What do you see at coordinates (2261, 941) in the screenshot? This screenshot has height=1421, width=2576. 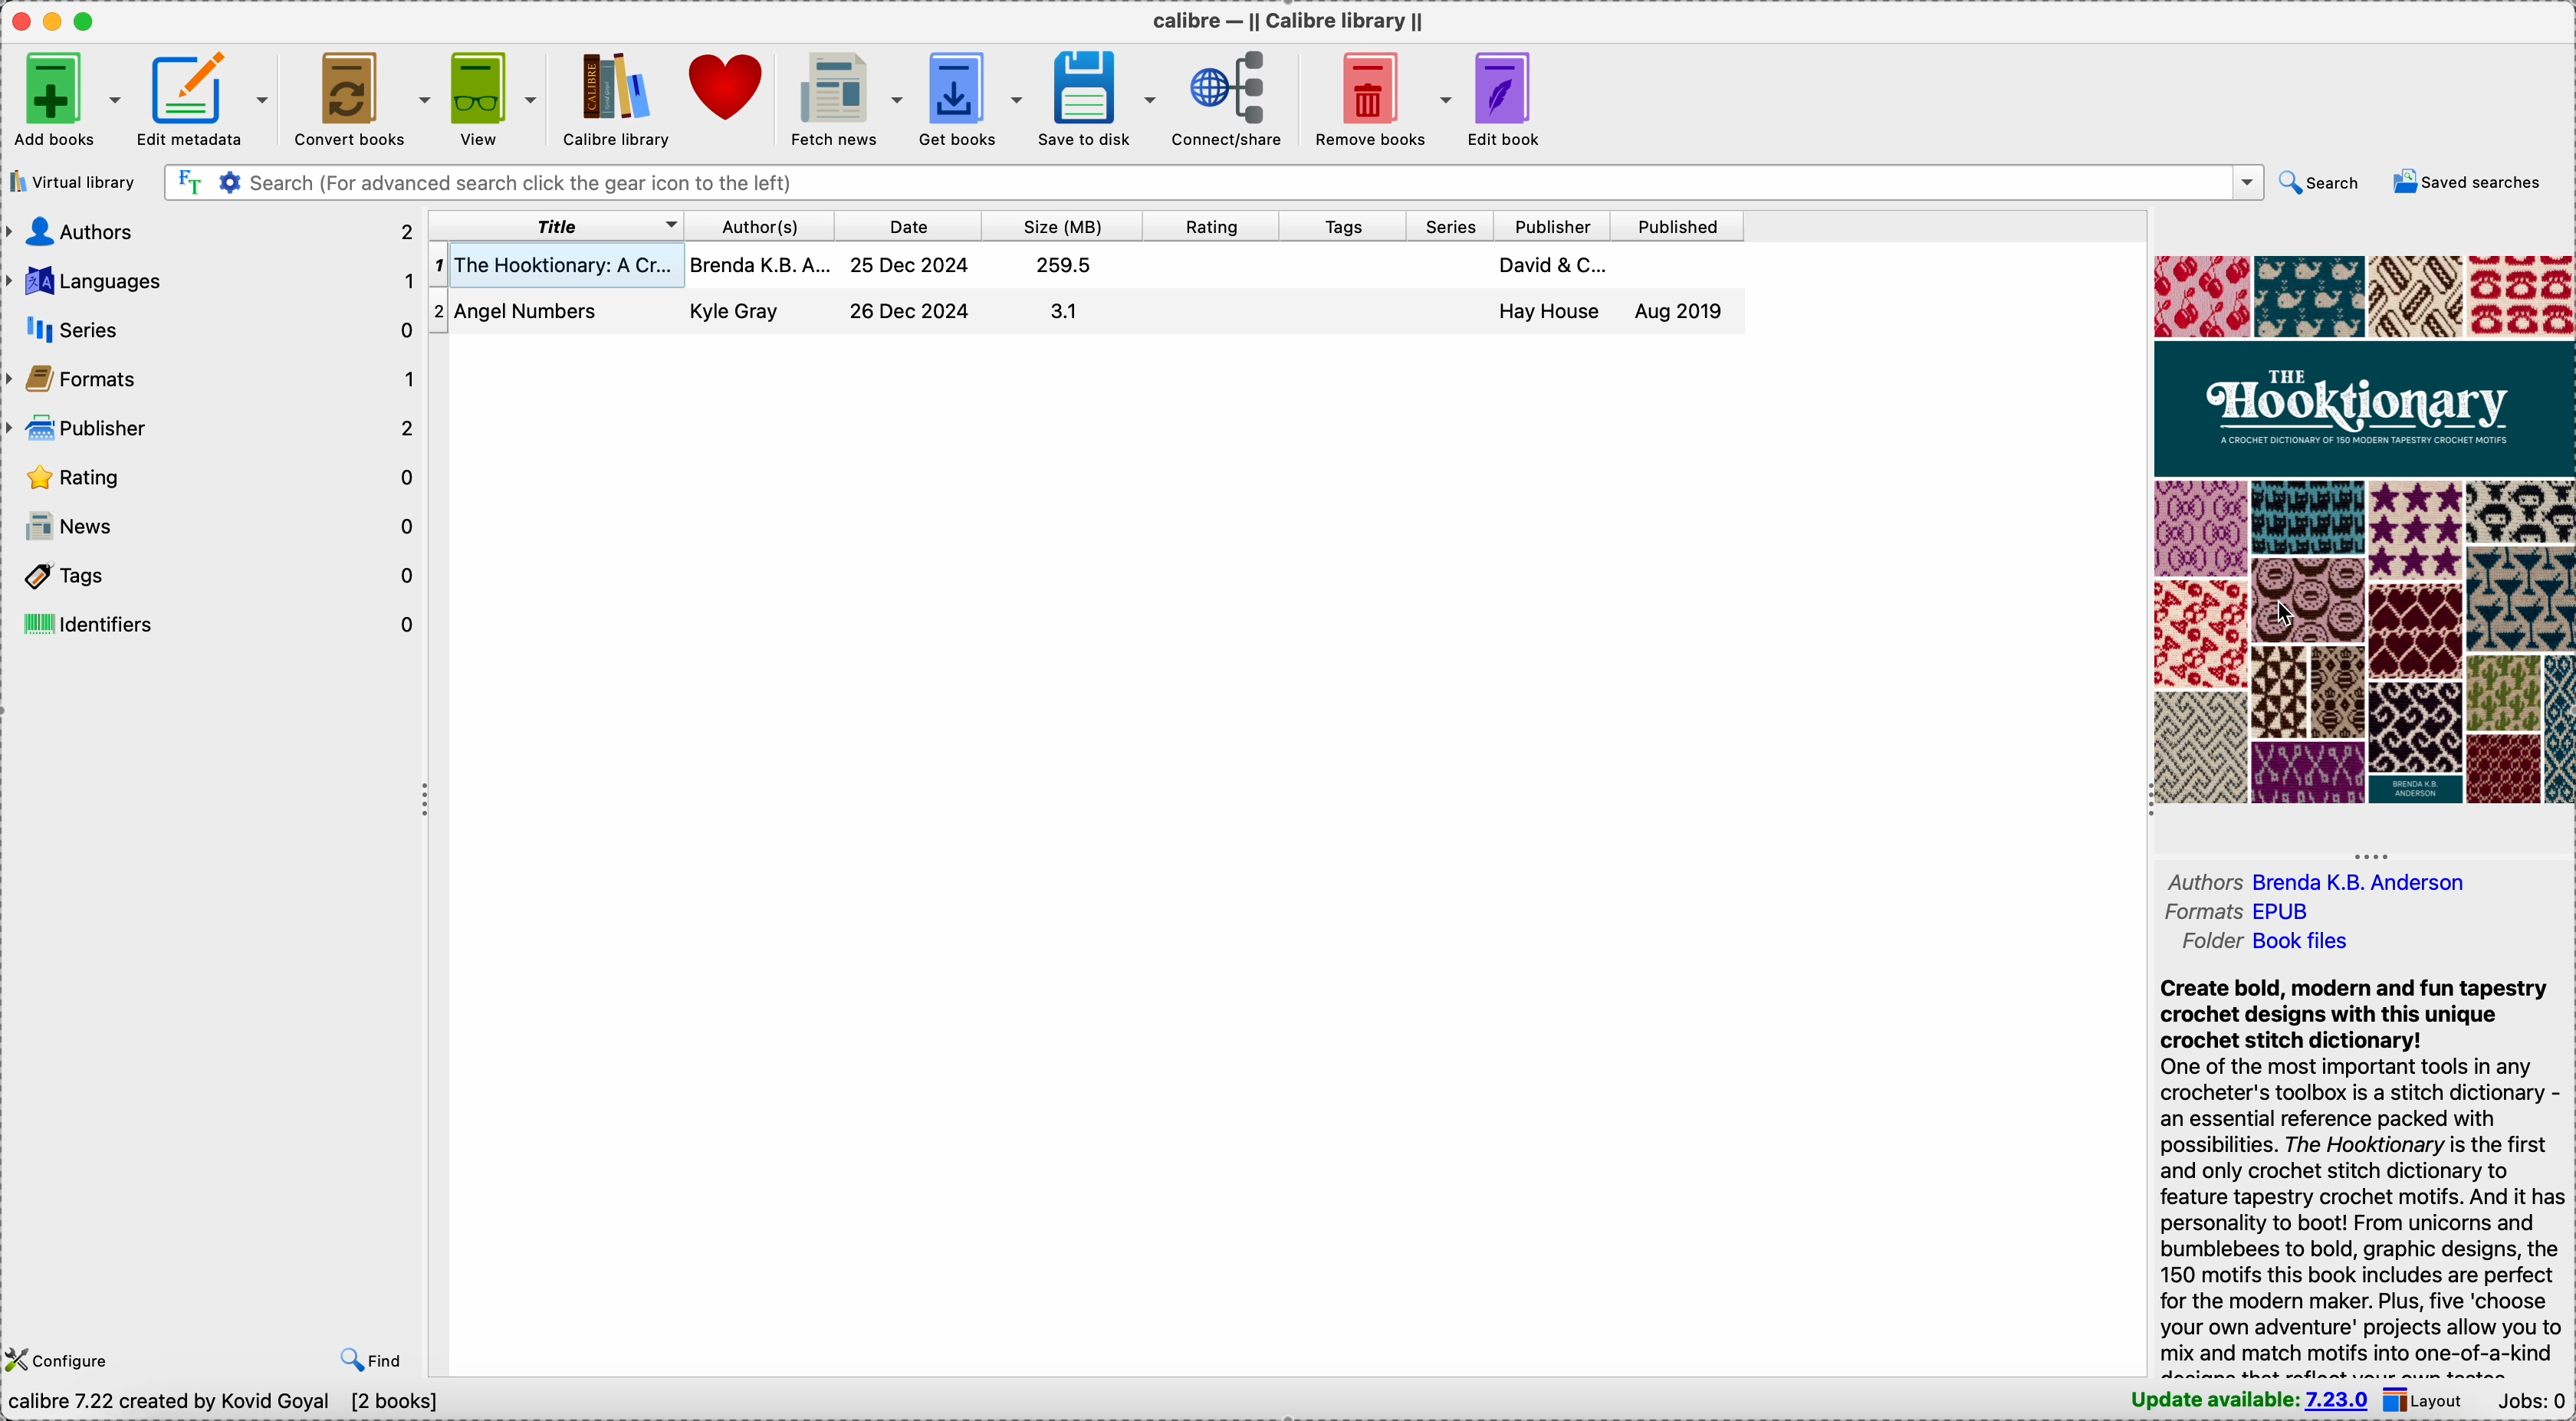 I see `folder` at bounding box center [2261, 941].